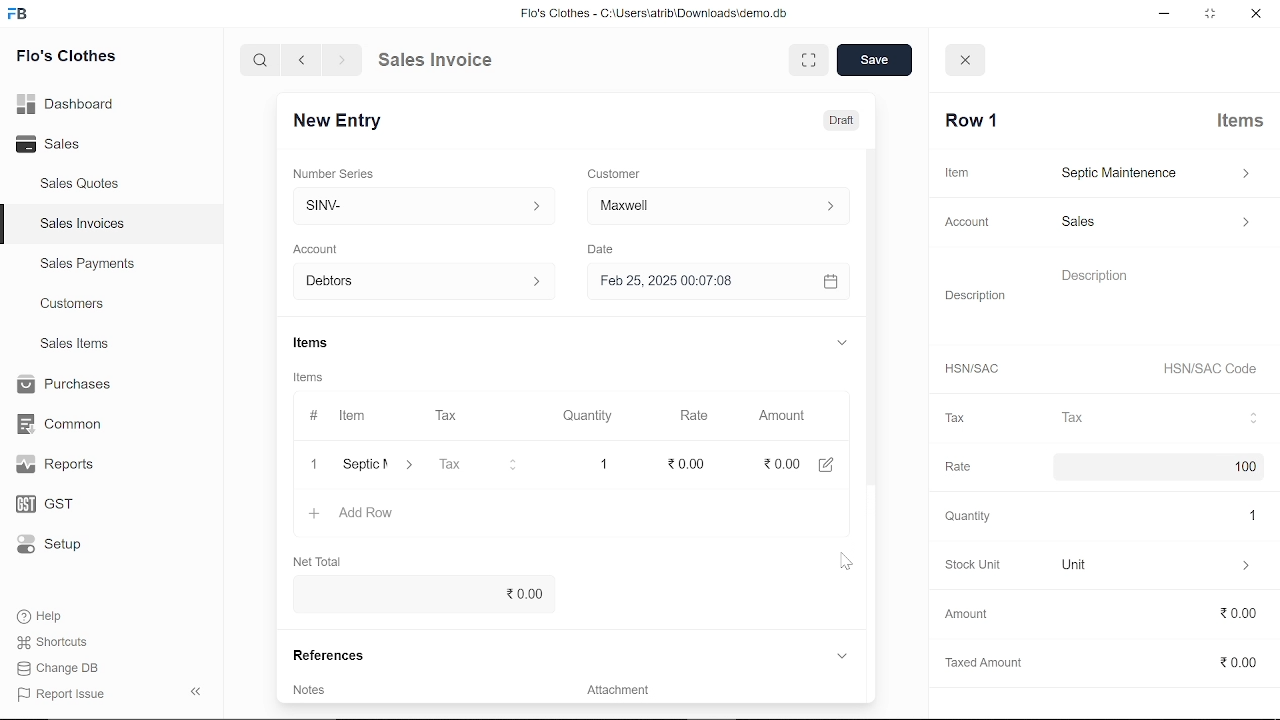 The width and height of the screenshot is (1280, 720). What do you see at coordinates (1238, 468) in the screenshot?
I see `100` at bounding box center [1238, 468].